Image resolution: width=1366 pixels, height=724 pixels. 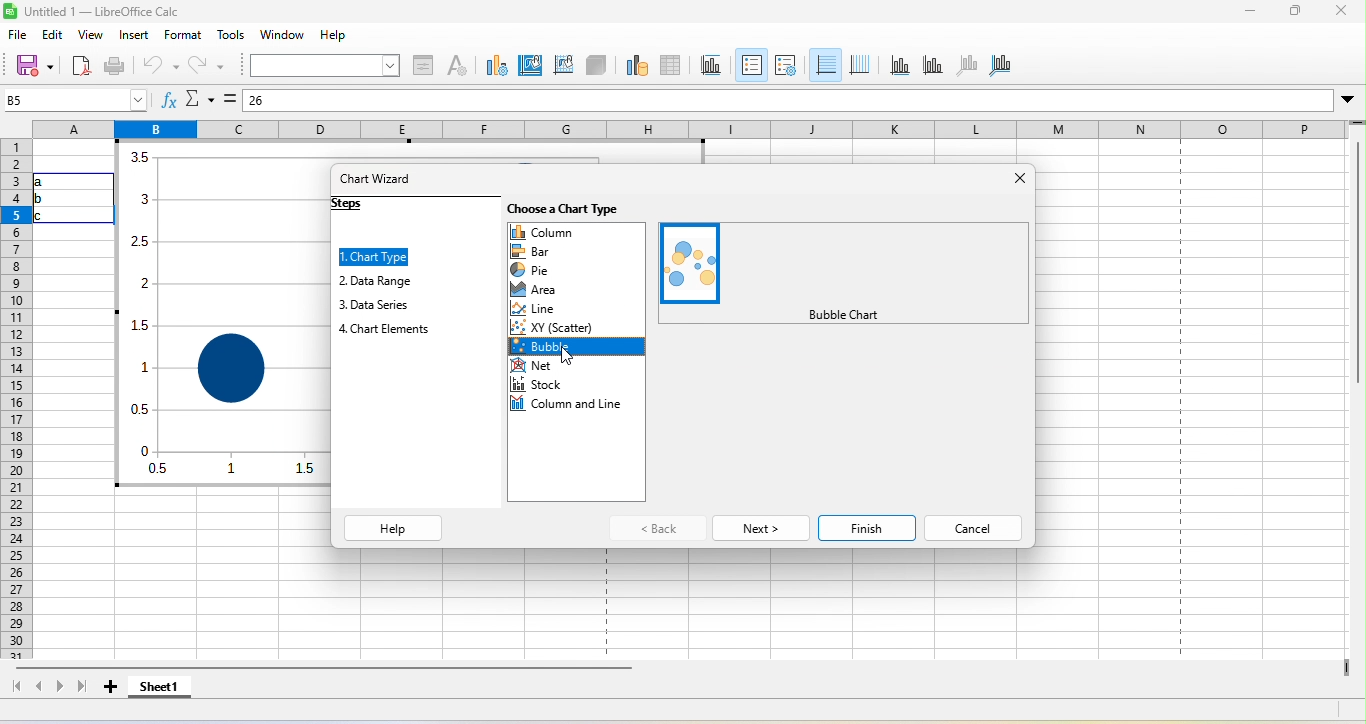 I want to click on b, so click(x=45, y=198).